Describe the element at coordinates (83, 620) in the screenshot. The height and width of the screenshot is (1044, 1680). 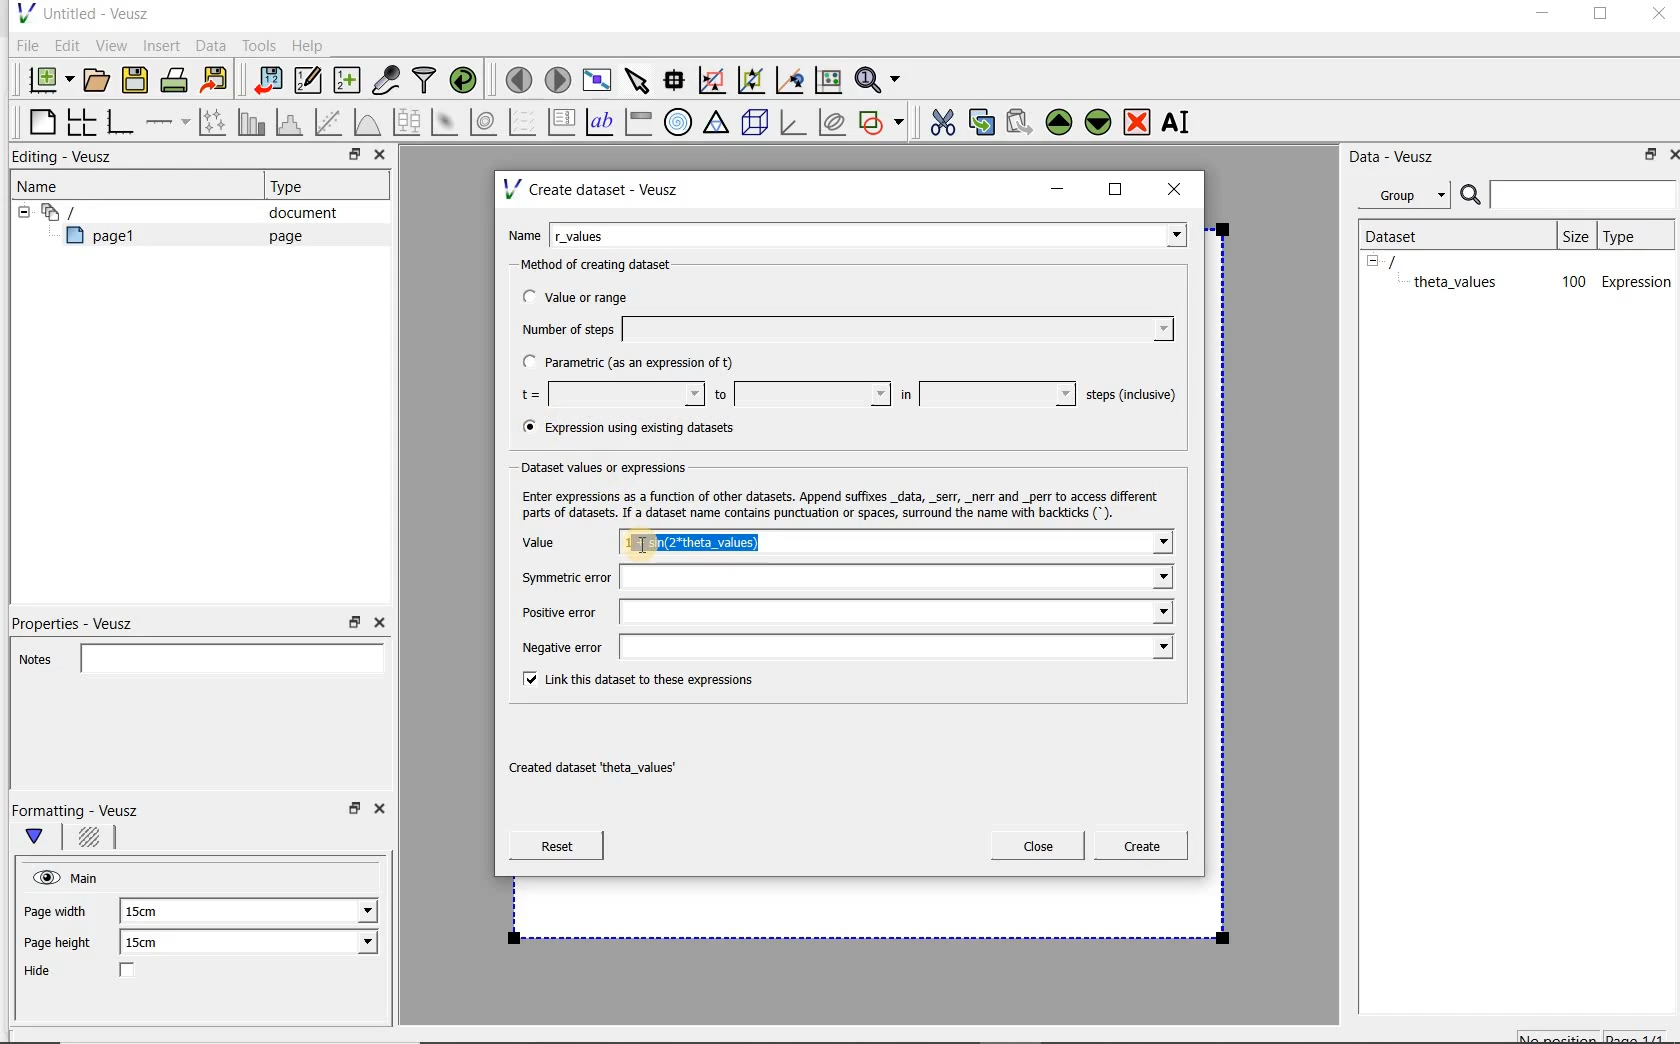
I see `Properties - Veusz` at that location.